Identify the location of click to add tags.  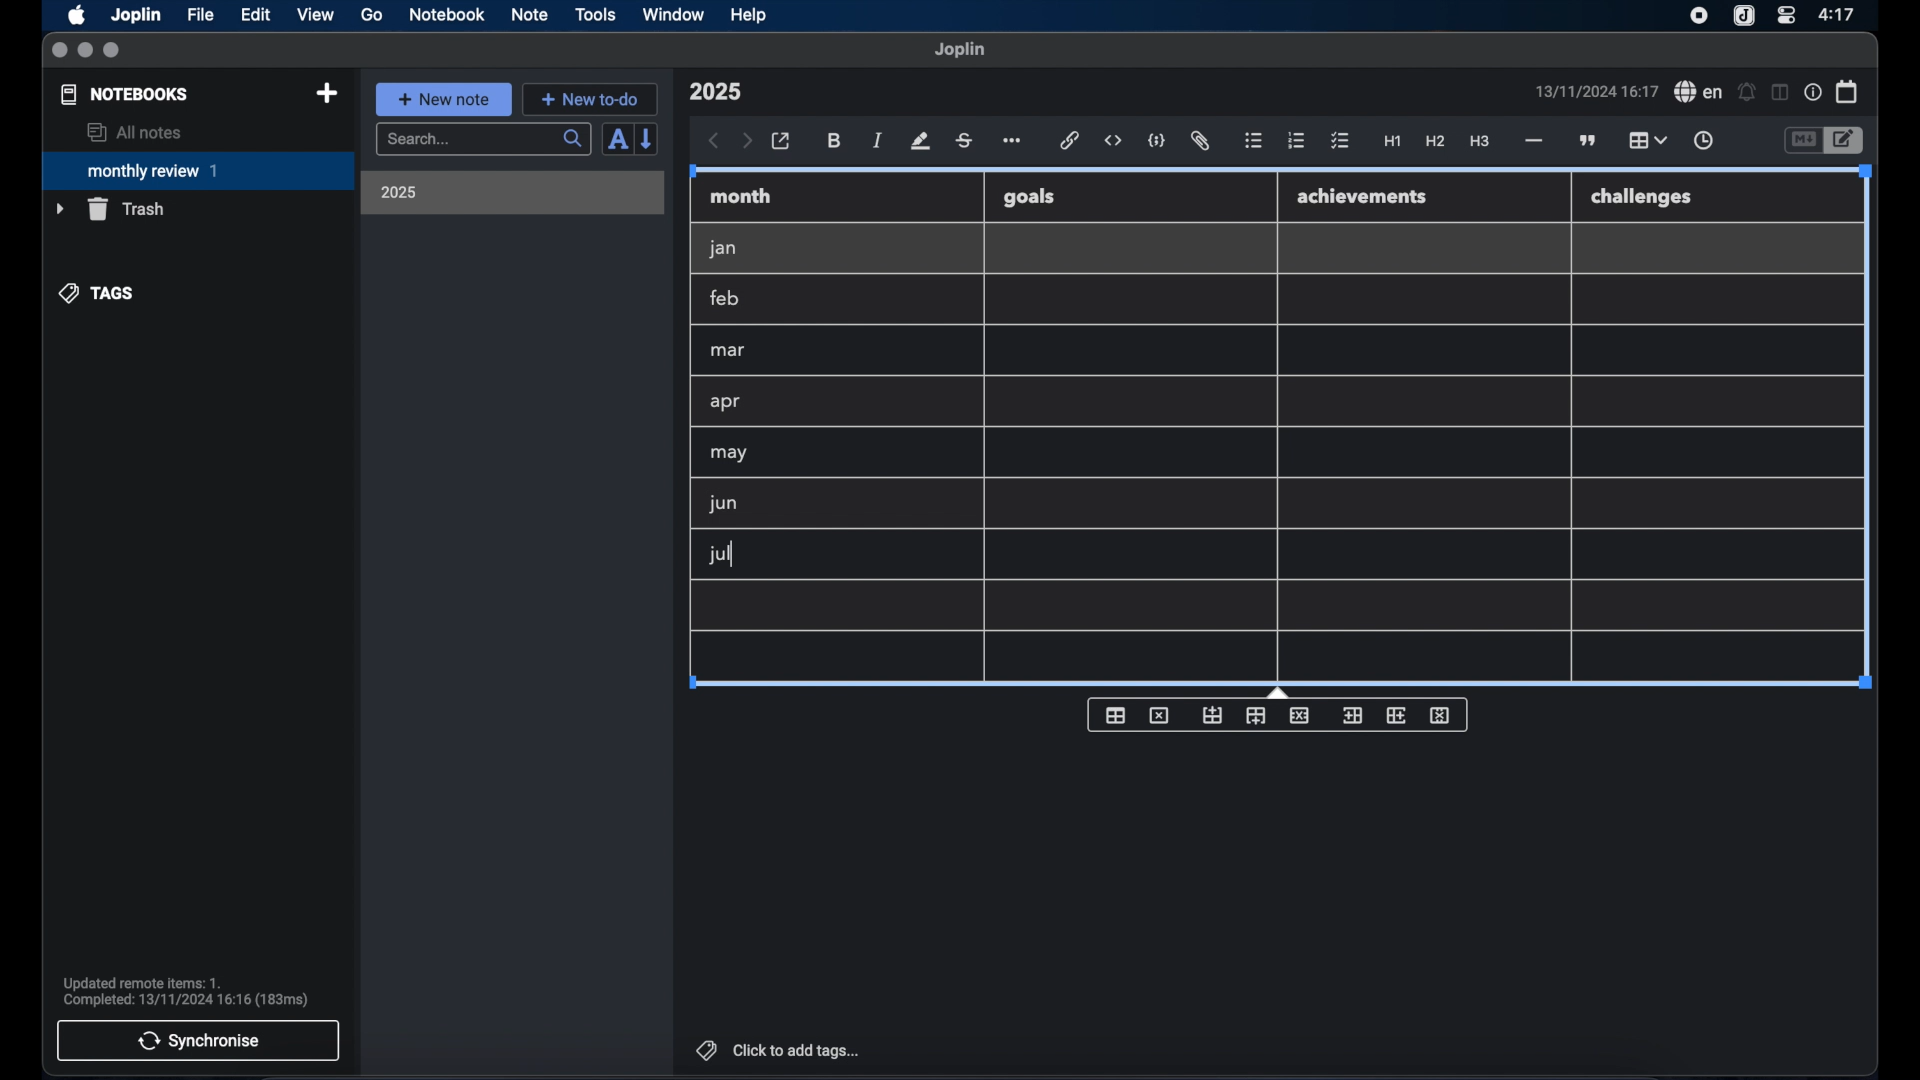
(780, 1050).